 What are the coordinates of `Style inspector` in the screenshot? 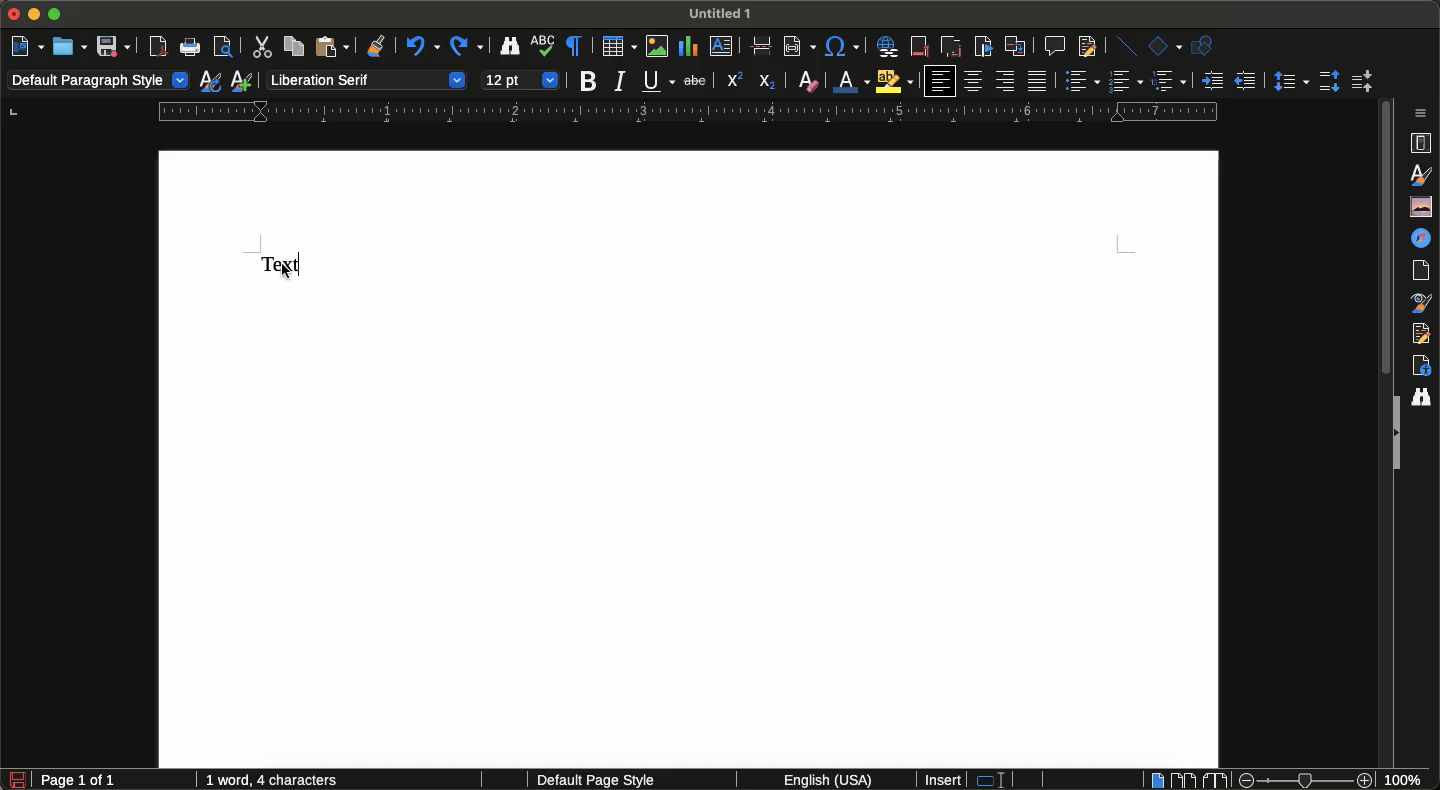 It's located at (1423, 303).